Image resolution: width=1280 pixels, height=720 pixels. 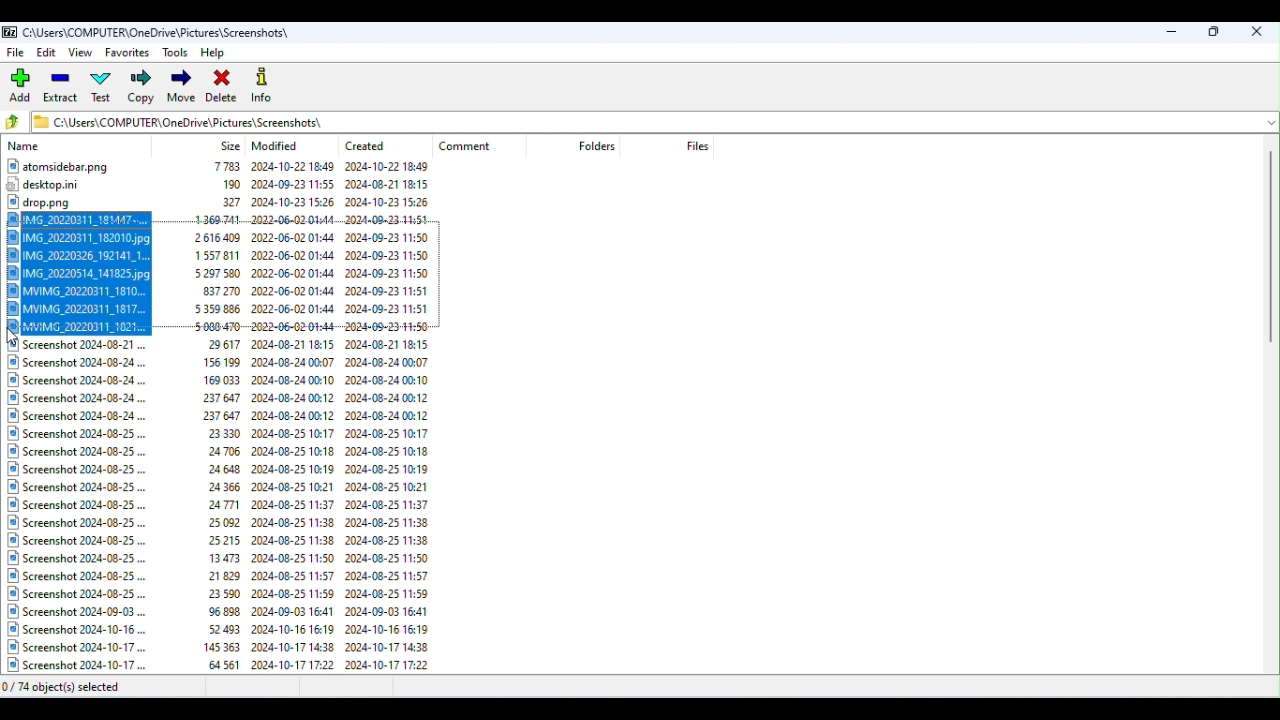 I want to click on Info, so click(x=264, y=84).